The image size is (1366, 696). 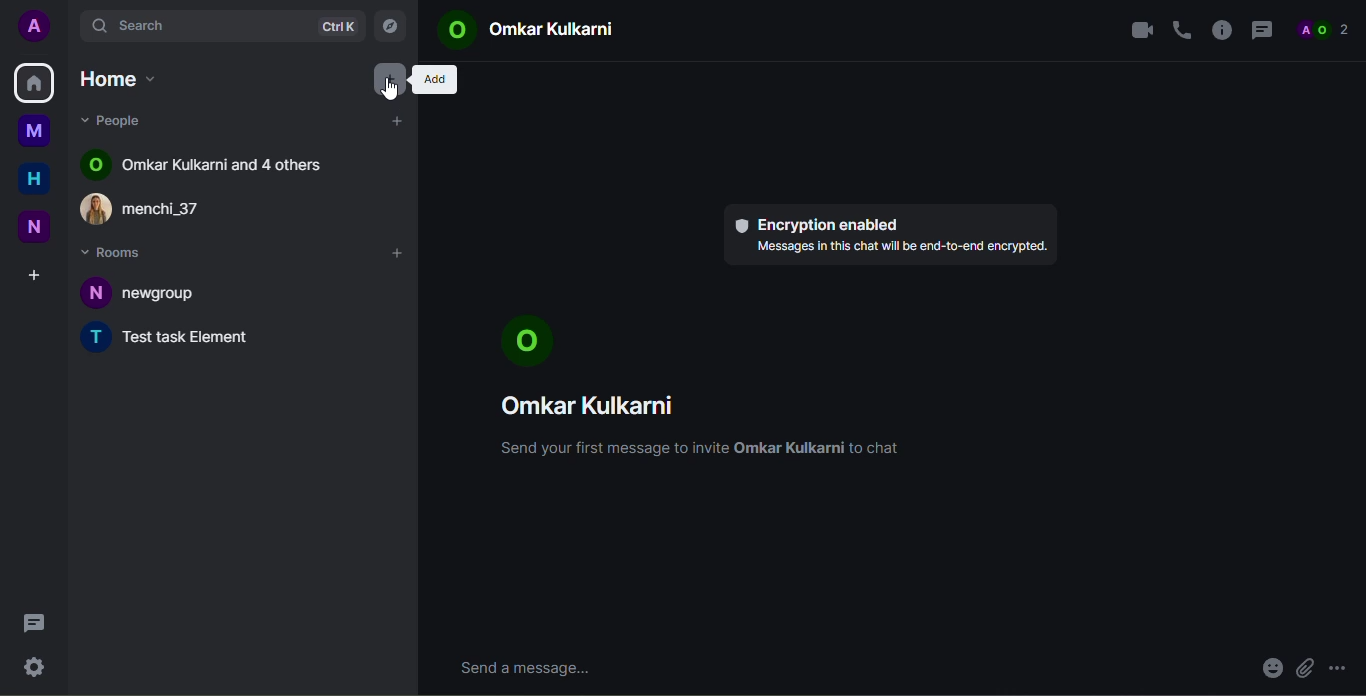 What do you see at coordinates (819, 223) in the screenshot?
I see `encryption enable` at bounding box center [819, 223].